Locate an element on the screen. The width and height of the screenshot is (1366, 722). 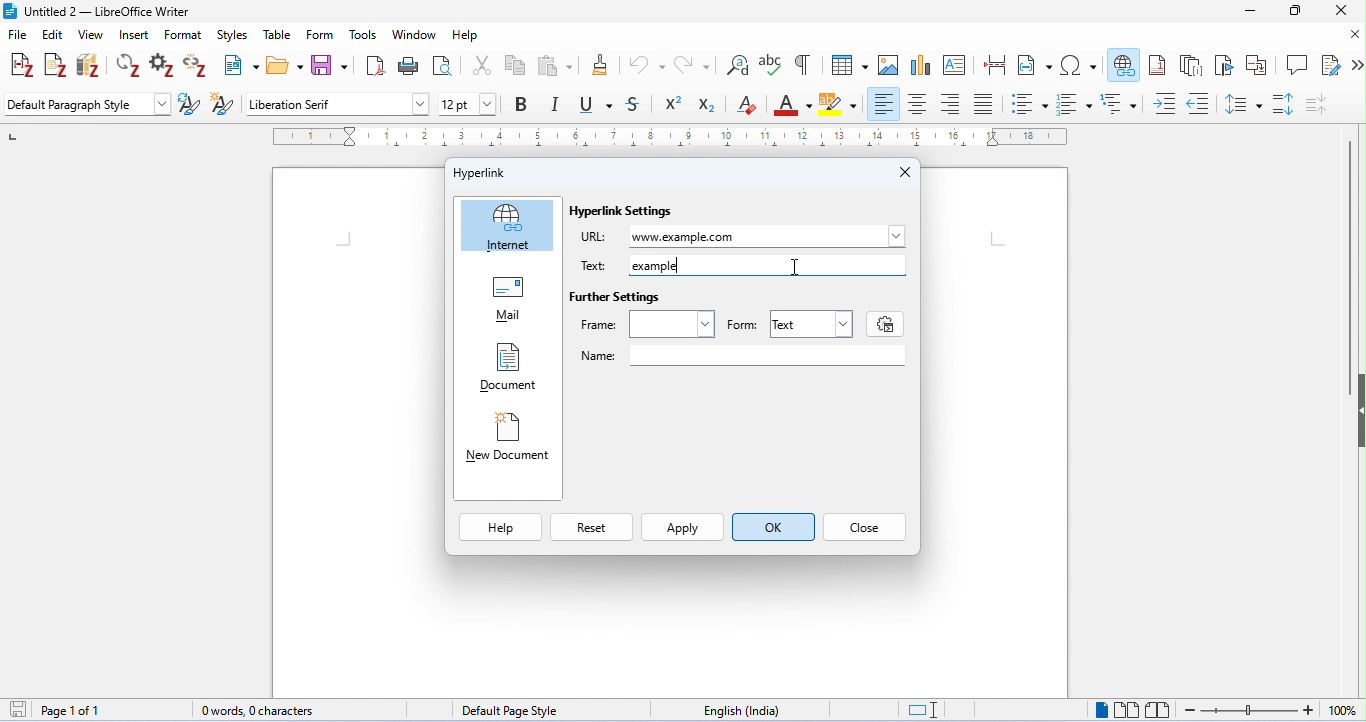
close is located at coordinates (1338, 11).